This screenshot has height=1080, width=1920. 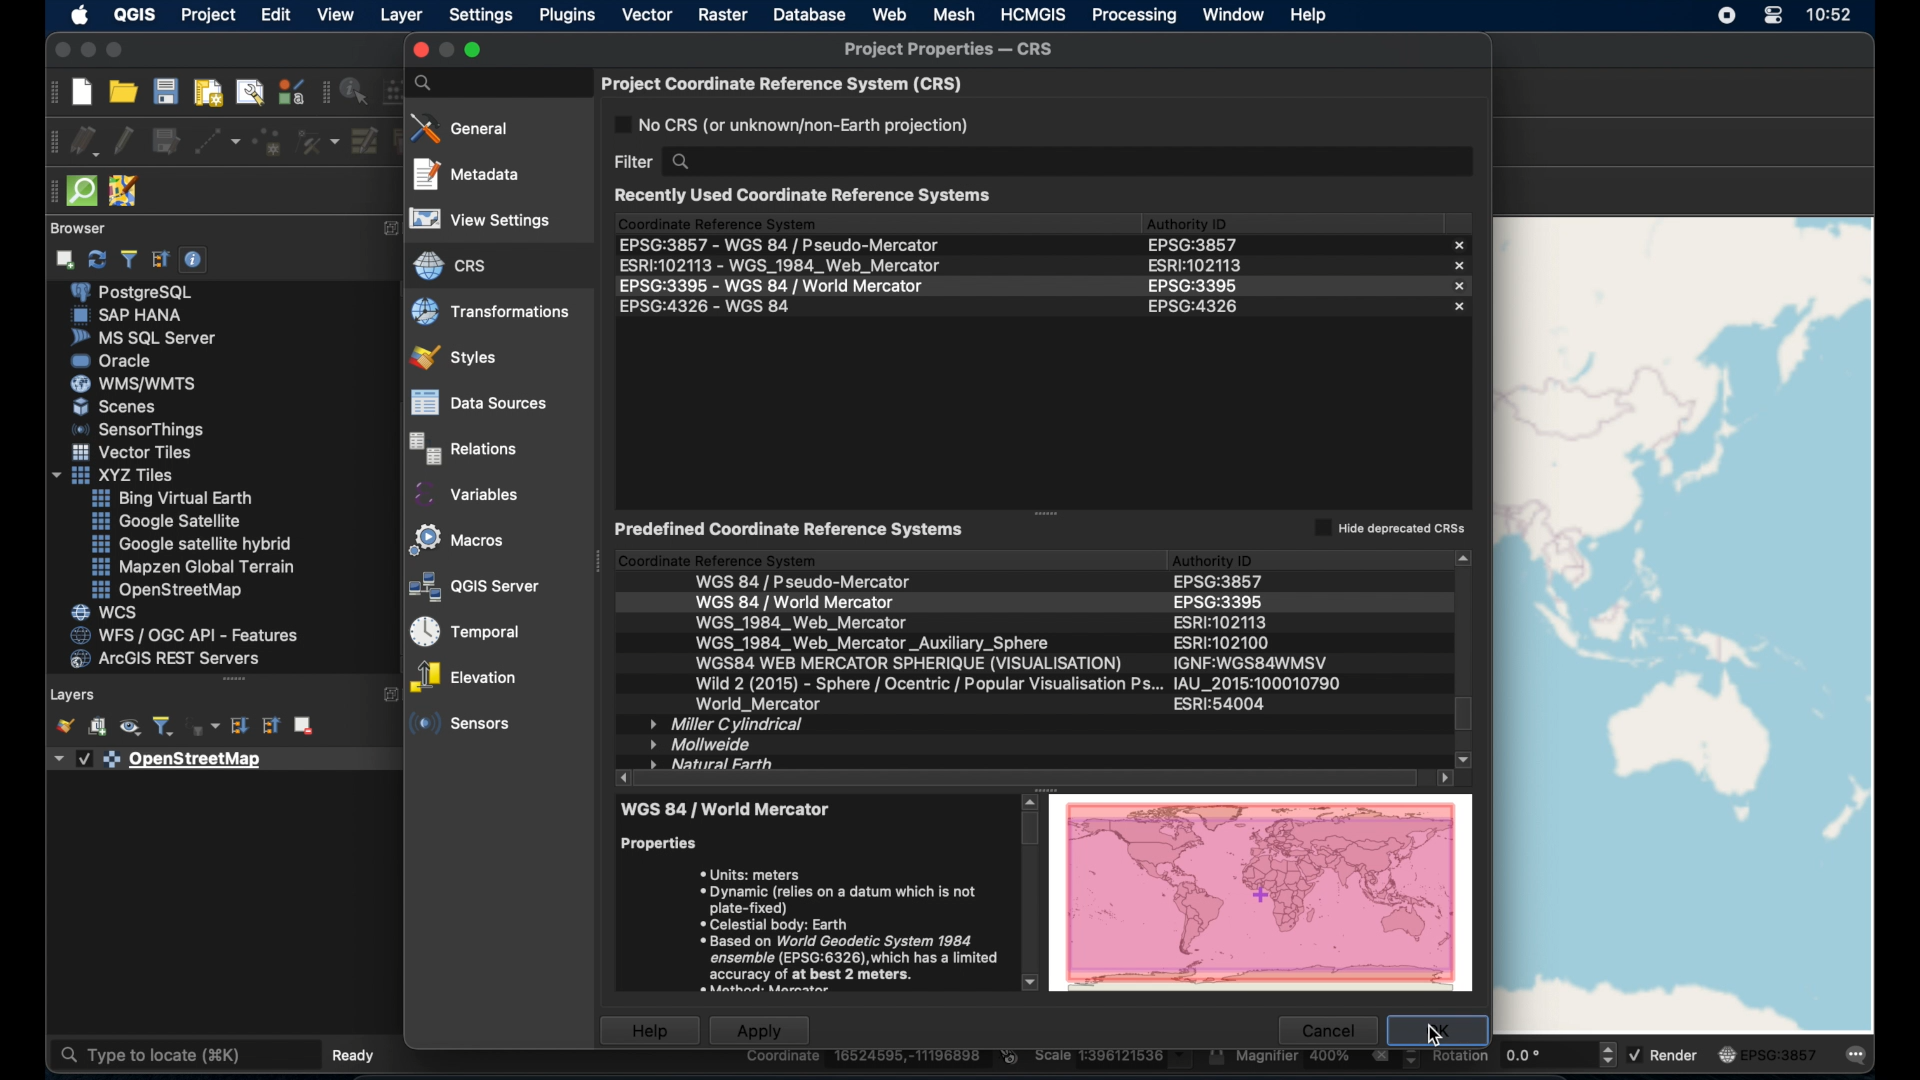 I want to click on openstreetmap, so click(x=176, y=762).